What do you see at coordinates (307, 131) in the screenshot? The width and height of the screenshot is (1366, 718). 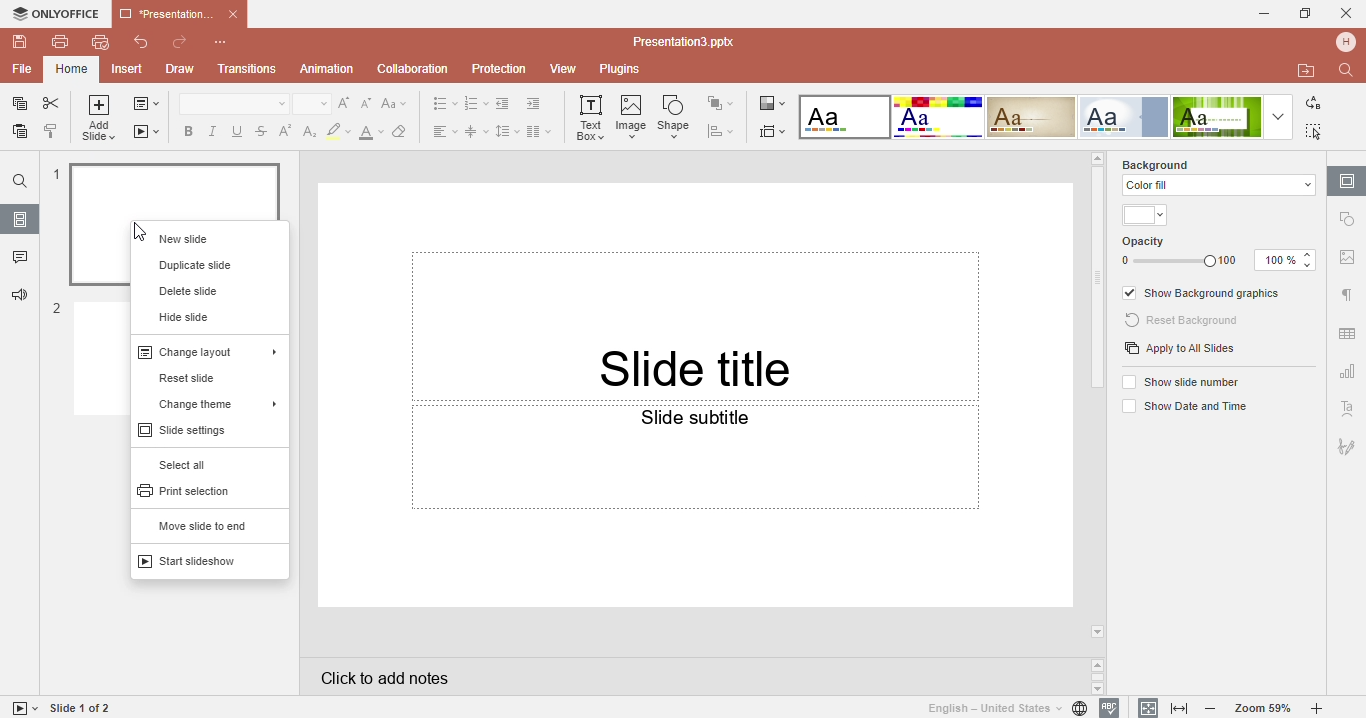 I see `Subscript` at bounding box center [307, 131].